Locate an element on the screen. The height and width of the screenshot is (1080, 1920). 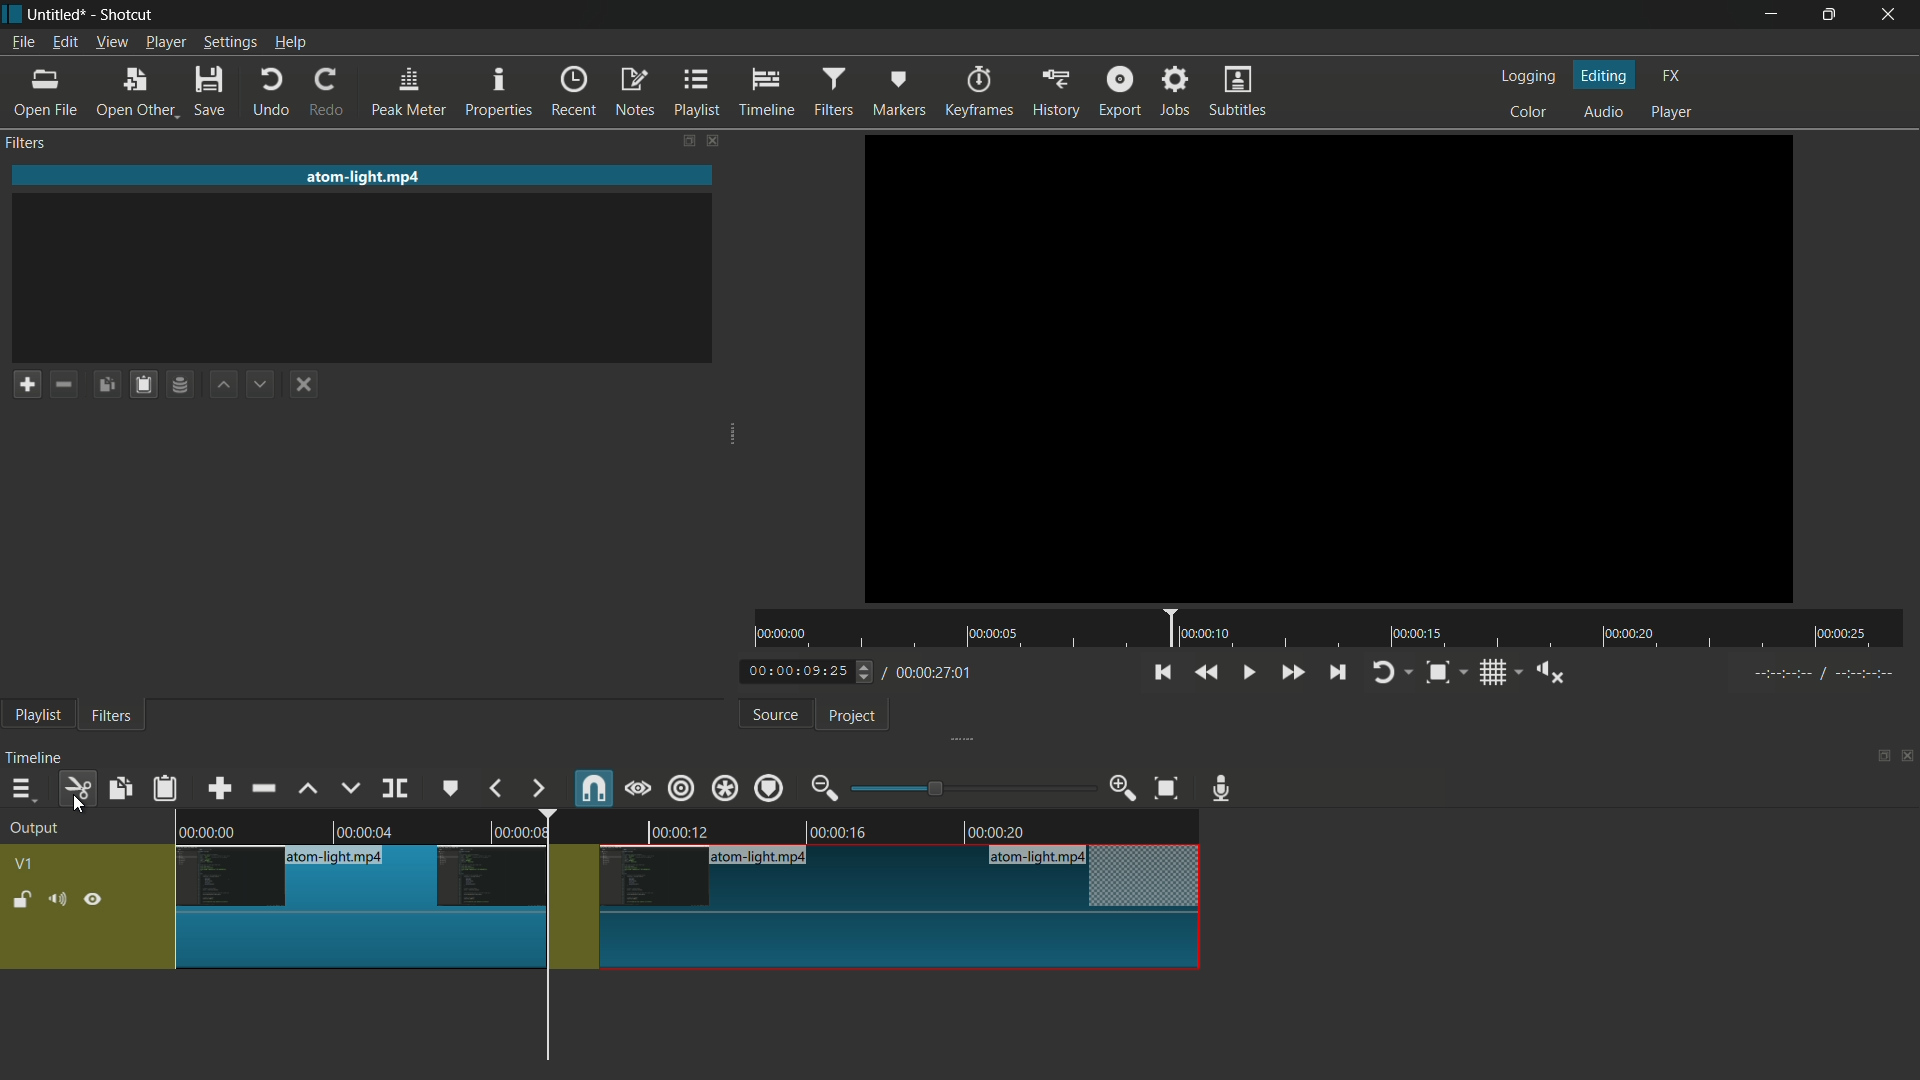
lift is located at coordinates (309, 789).